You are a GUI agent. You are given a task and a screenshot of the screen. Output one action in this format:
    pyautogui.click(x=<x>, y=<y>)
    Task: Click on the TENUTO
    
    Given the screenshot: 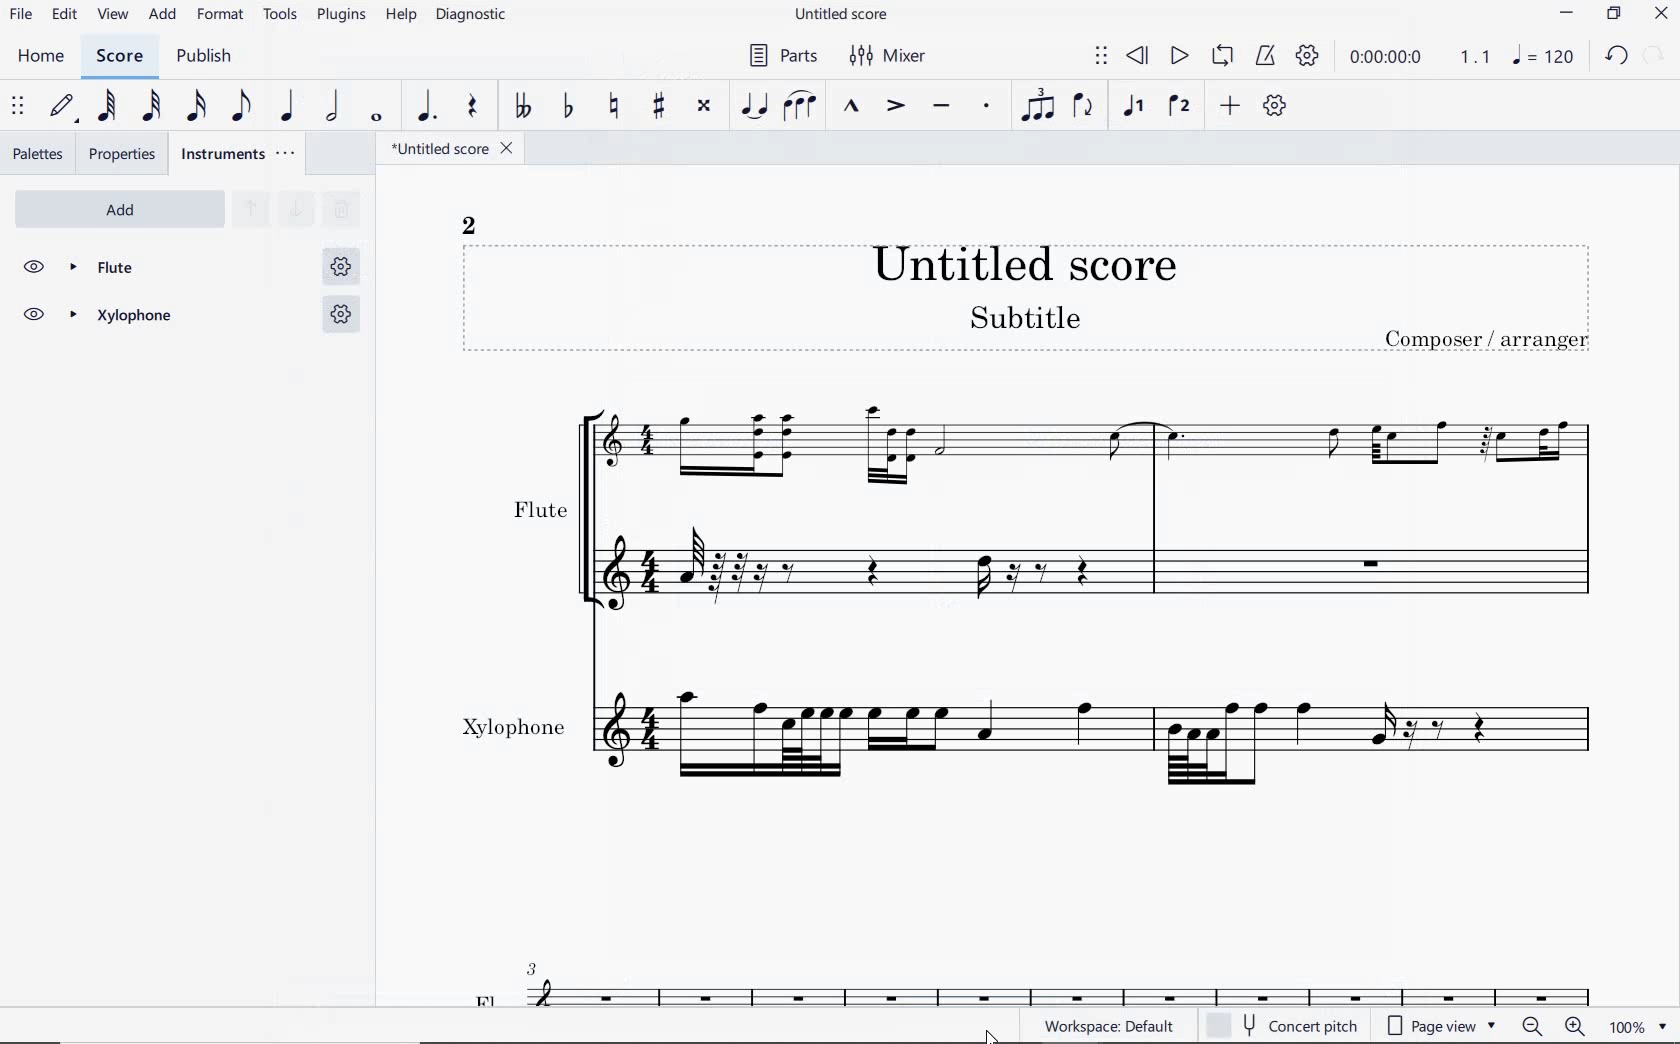 What is the action you would take?
    pyautogui.click(x=945, y=107)
    